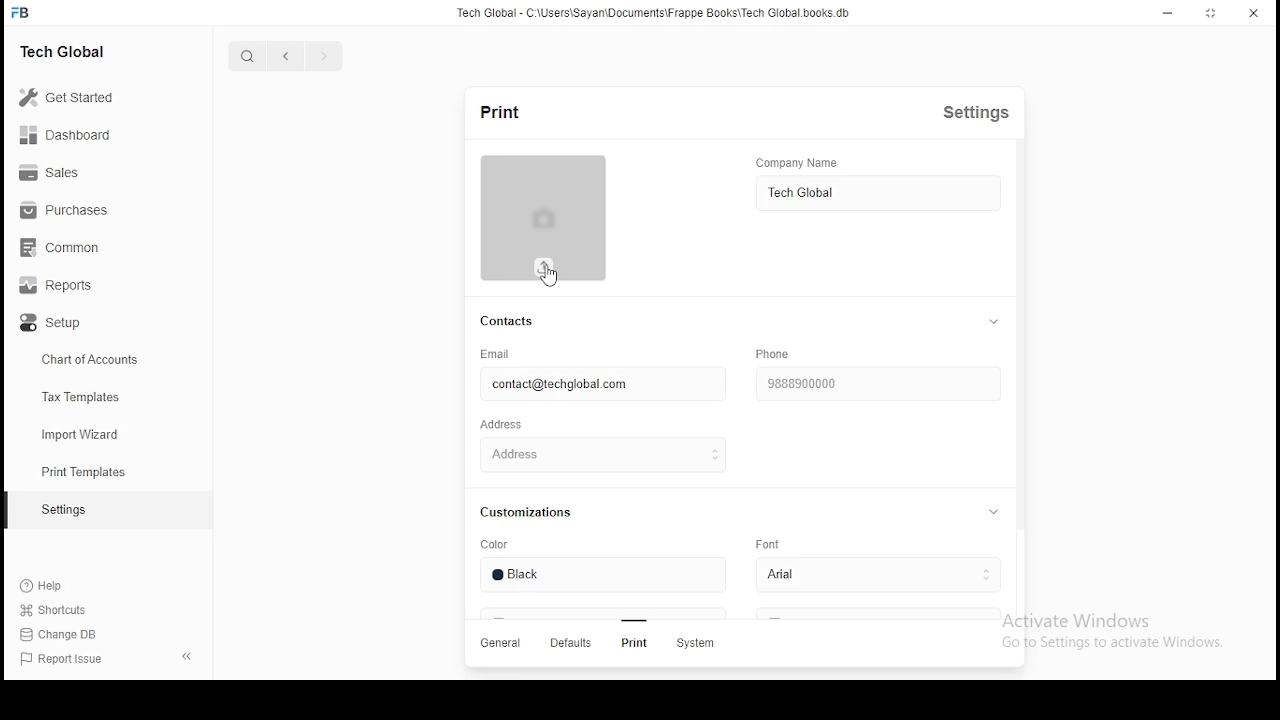 This screenshot has width=1280, height=720. What do you see at coordinates (877, 195) in the screenshot?
I see `COMPANY NAME INPUT BOX` at bounding box center [877, 195].